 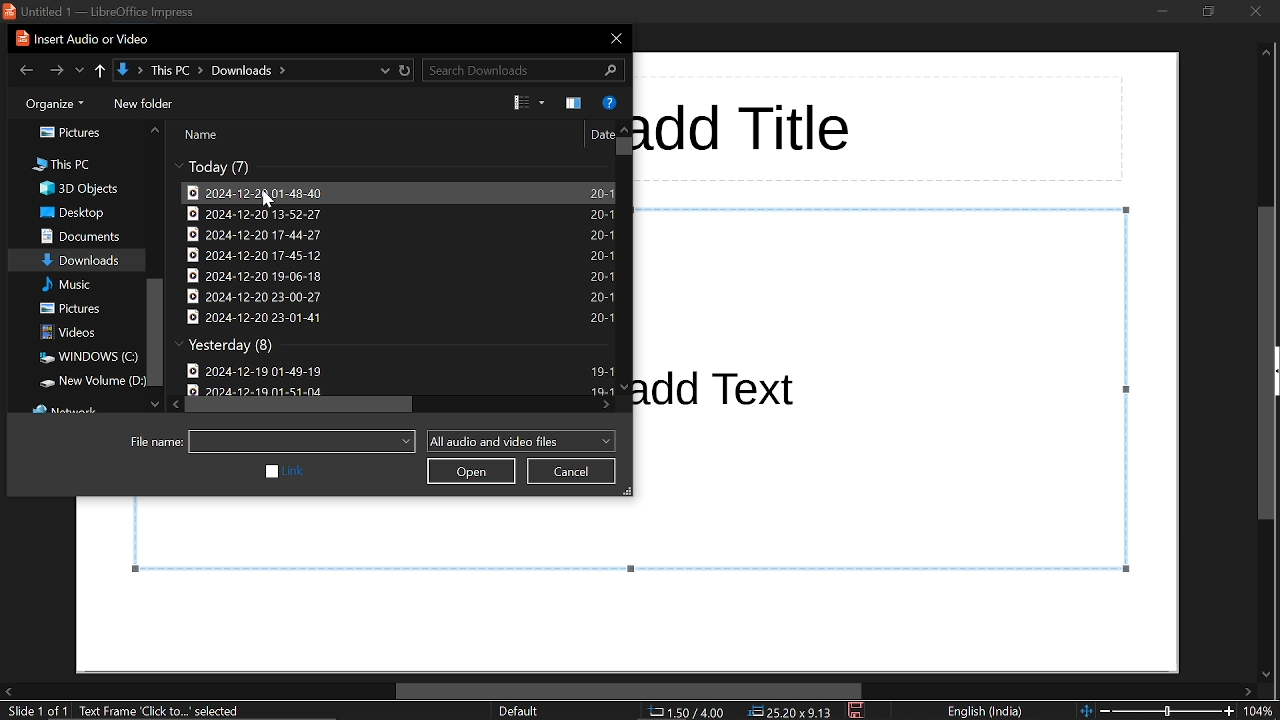 What do you see at coordinates (606, 404) in the screenshot?
I see `move right` at bounding box center [606, 404].